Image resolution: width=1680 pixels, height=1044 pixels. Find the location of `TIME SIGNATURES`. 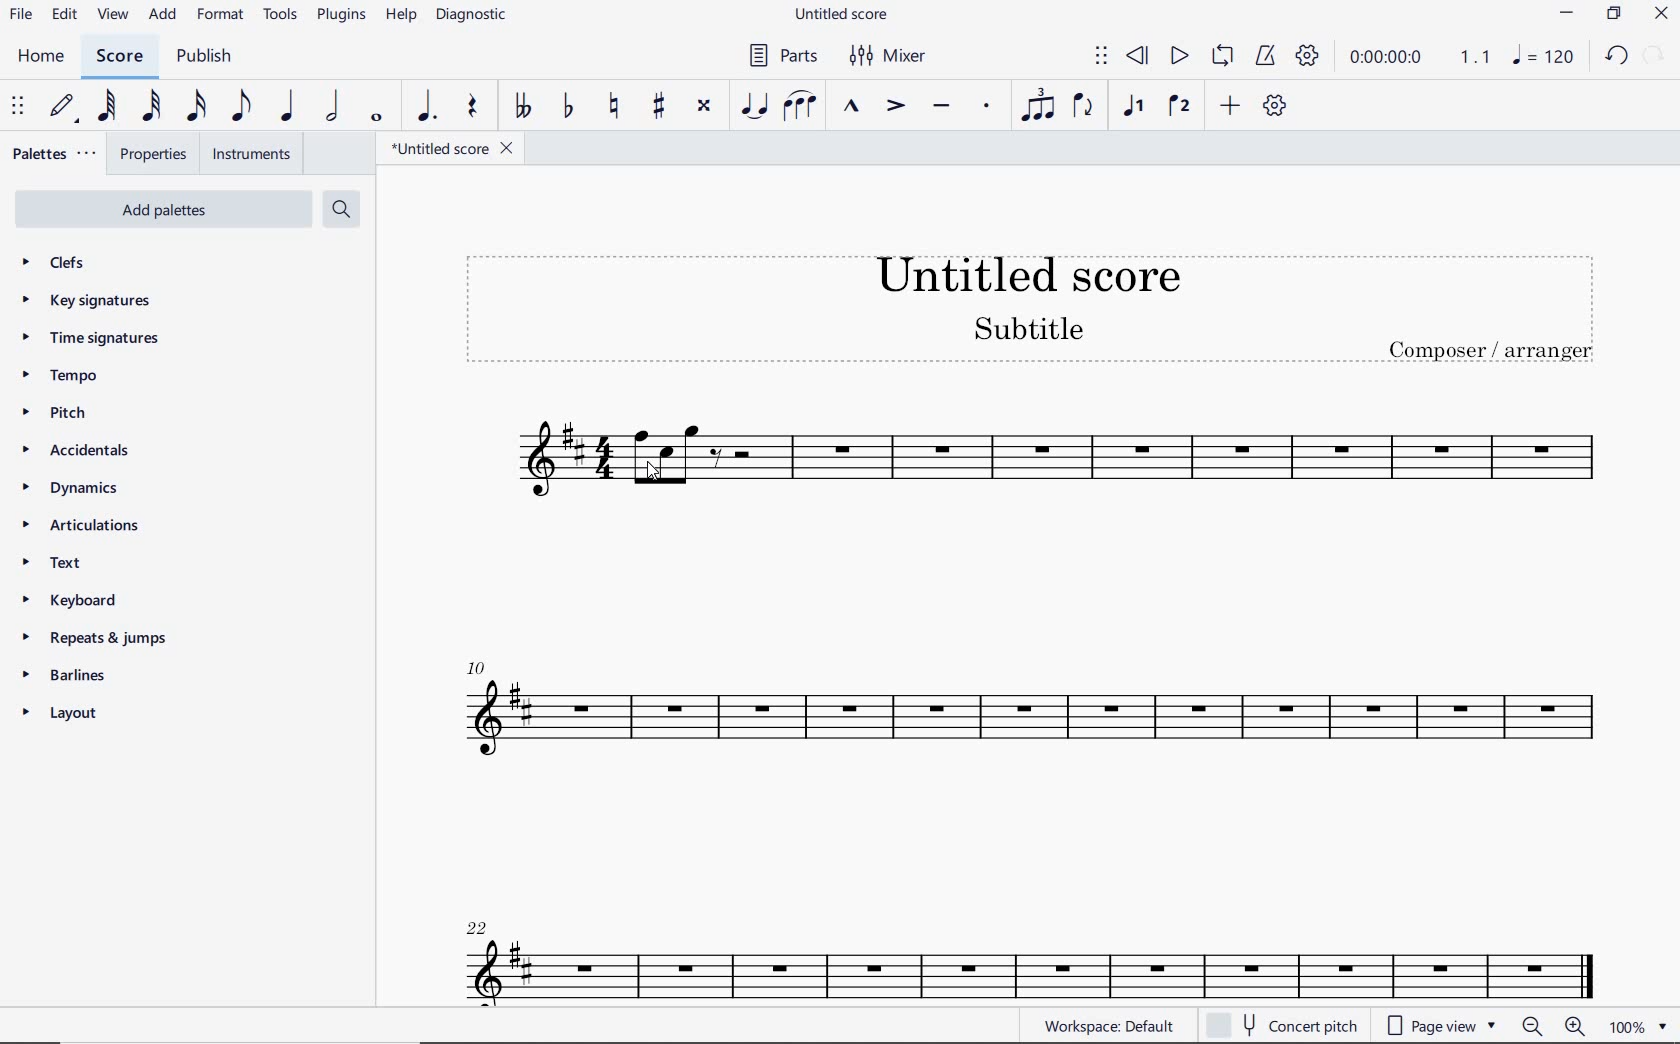

TIME SIGNATURES is located at coordinates (103, 339).